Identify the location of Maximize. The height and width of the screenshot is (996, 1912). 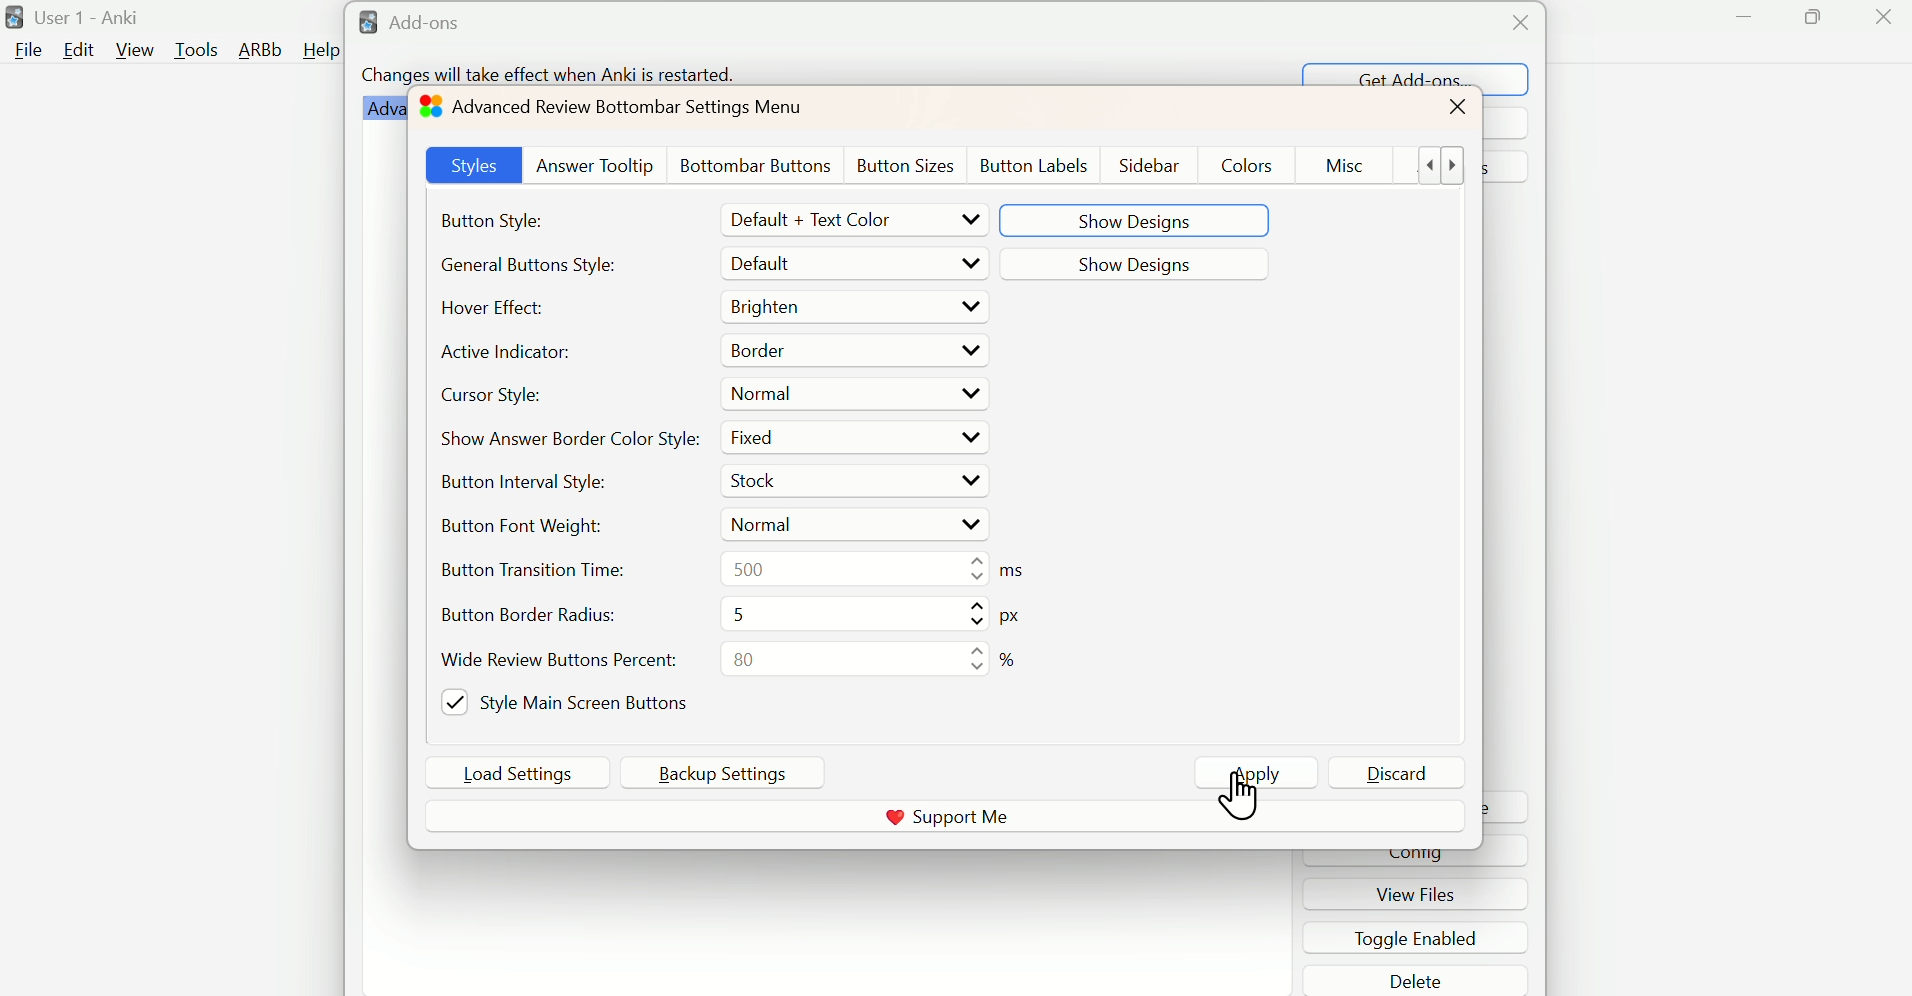
(1819, 16).